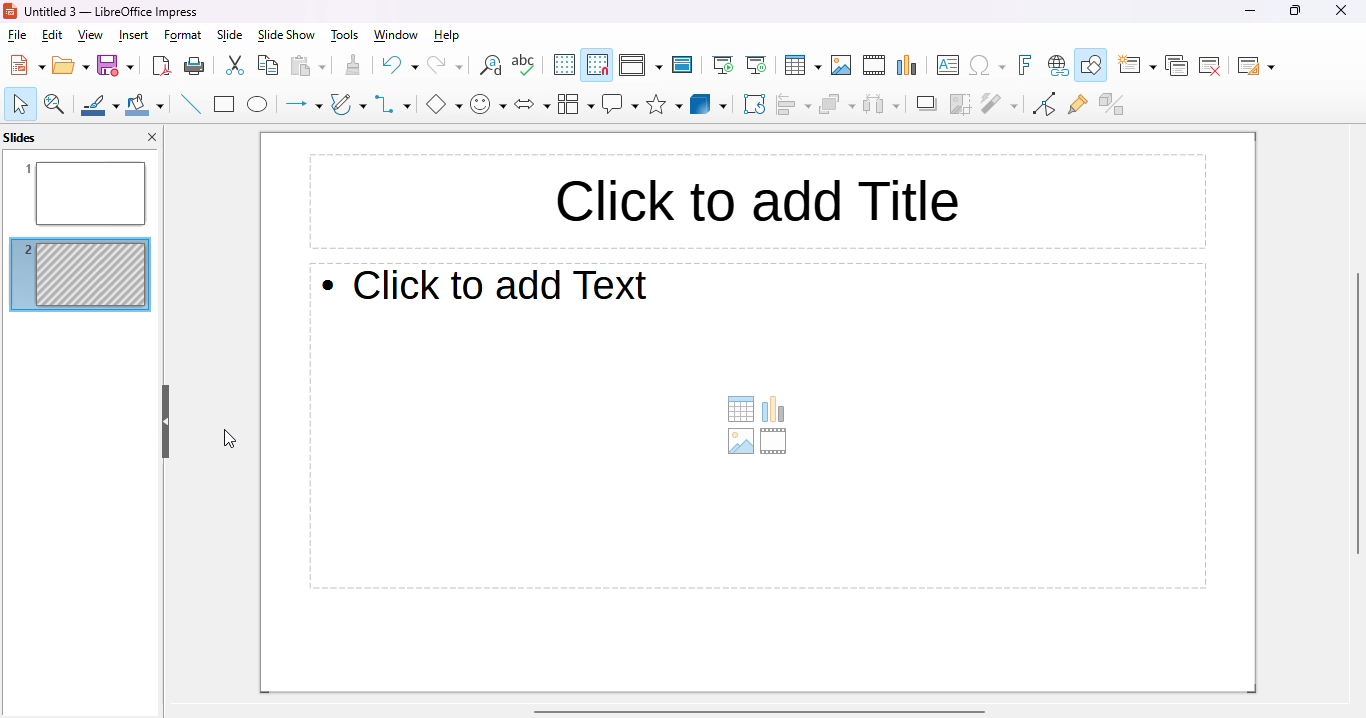 This screenshot has width=1366, height=718. Describe the element at coordinates (233, 440) in the screenshot. I see `cursor` at that location.